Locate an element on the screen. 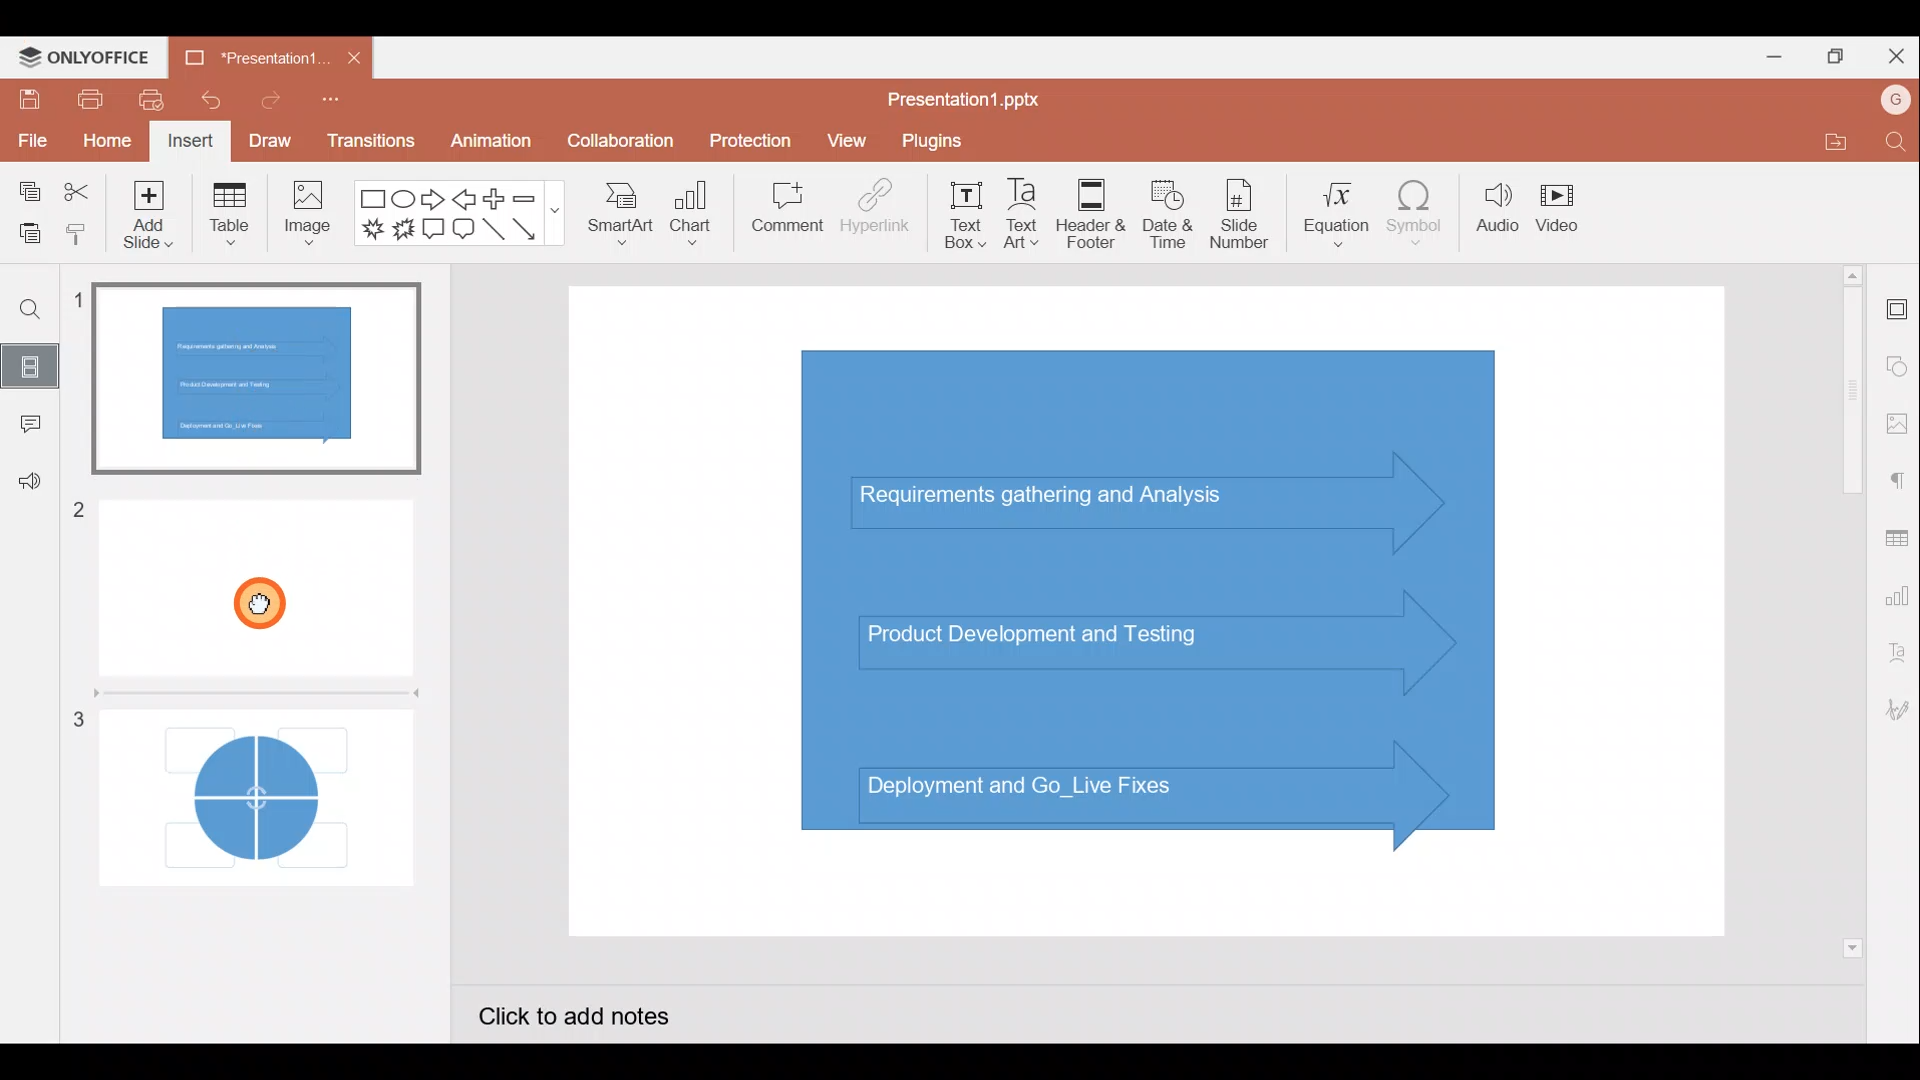 The image size is (1920, 1080). Home is located at coordinates (106, 142).